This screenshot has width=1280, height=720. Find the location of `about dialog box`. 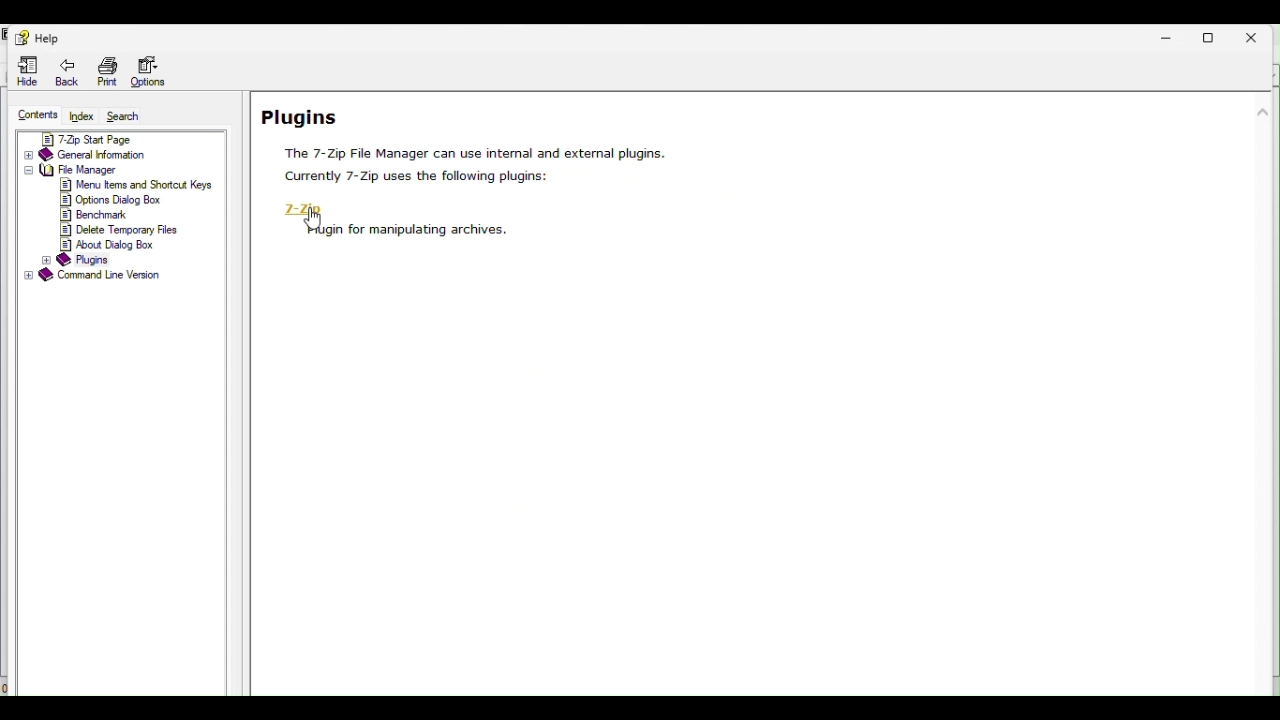

about dialog box is located at coordinates (113, 246).